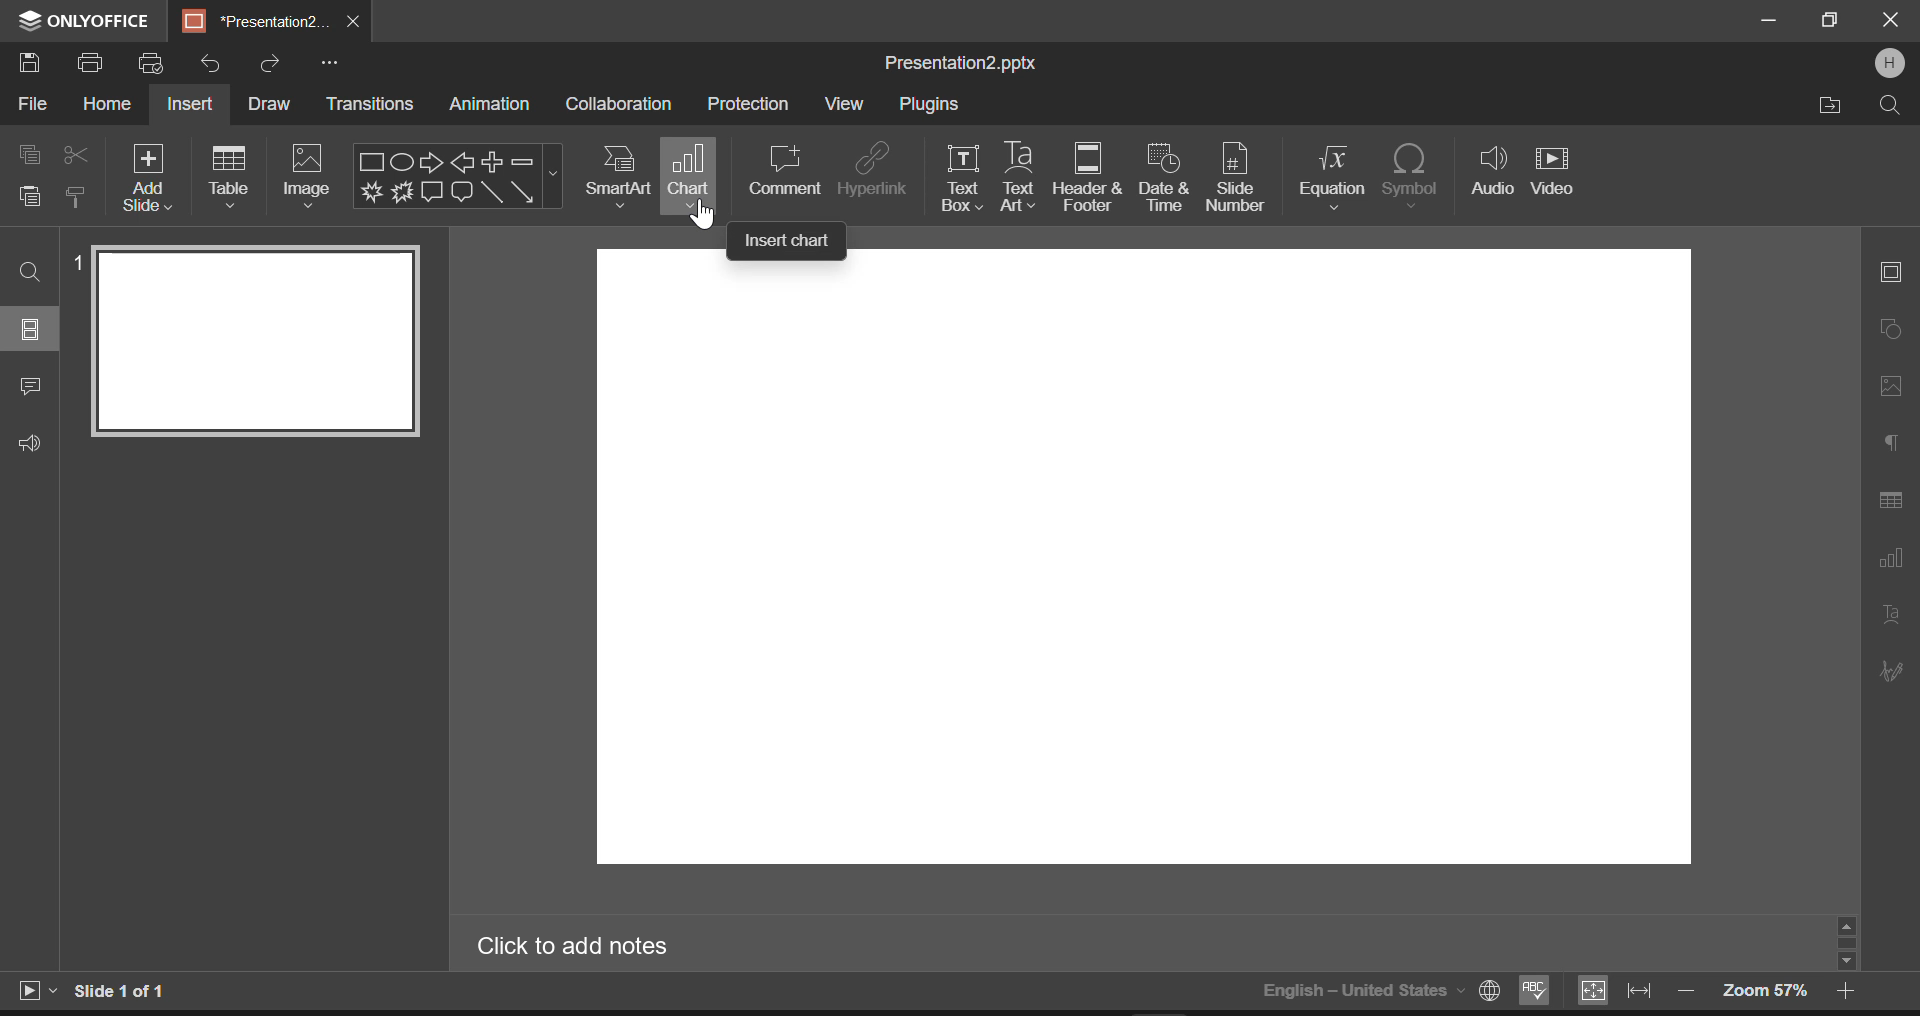 The height and width of the screenshot is (1016, 1920). What do you see at coordinates (125, 991) in the screenshot?
I see `Slide 1 of 1` at bounding box center [125, 991].